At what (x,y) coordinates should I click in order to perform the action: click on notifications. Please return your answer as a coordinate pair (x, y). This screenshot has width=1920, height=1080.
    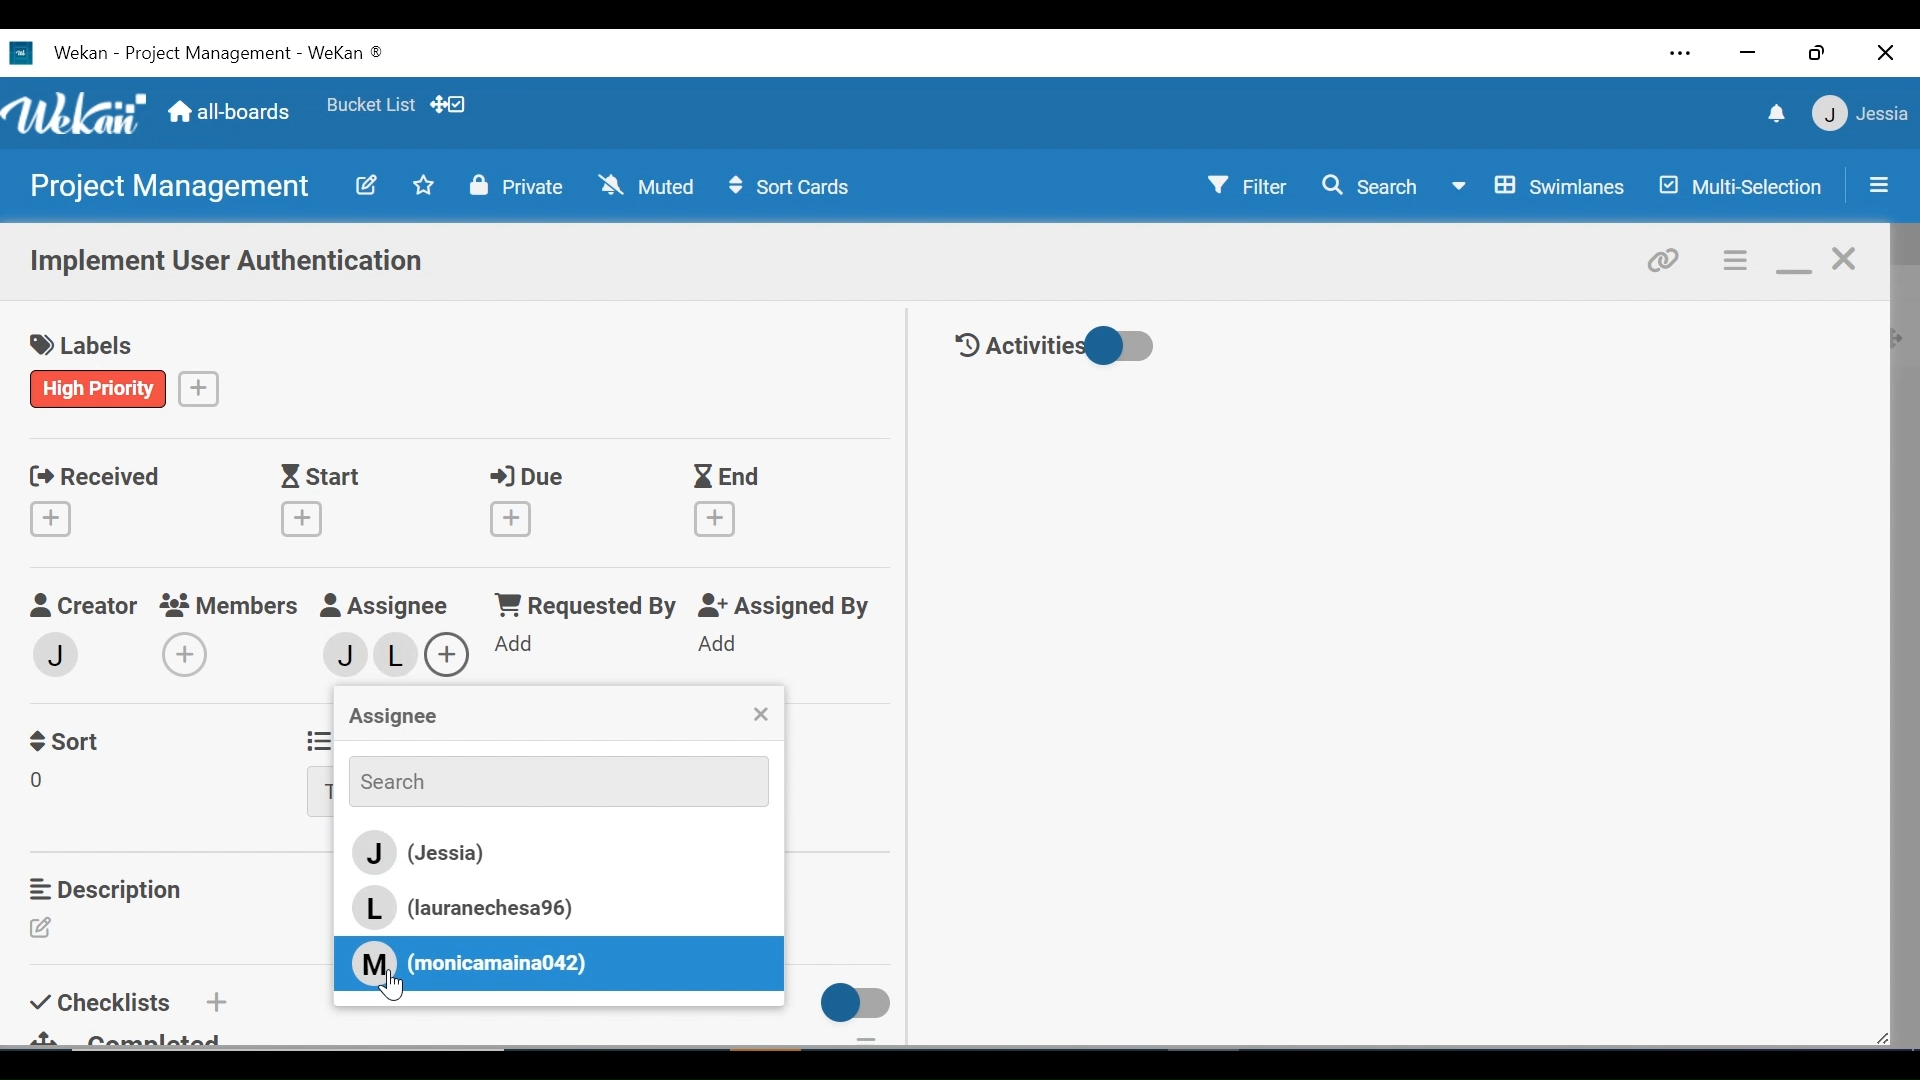
    Looking at the image, I should click on (1773, 113).